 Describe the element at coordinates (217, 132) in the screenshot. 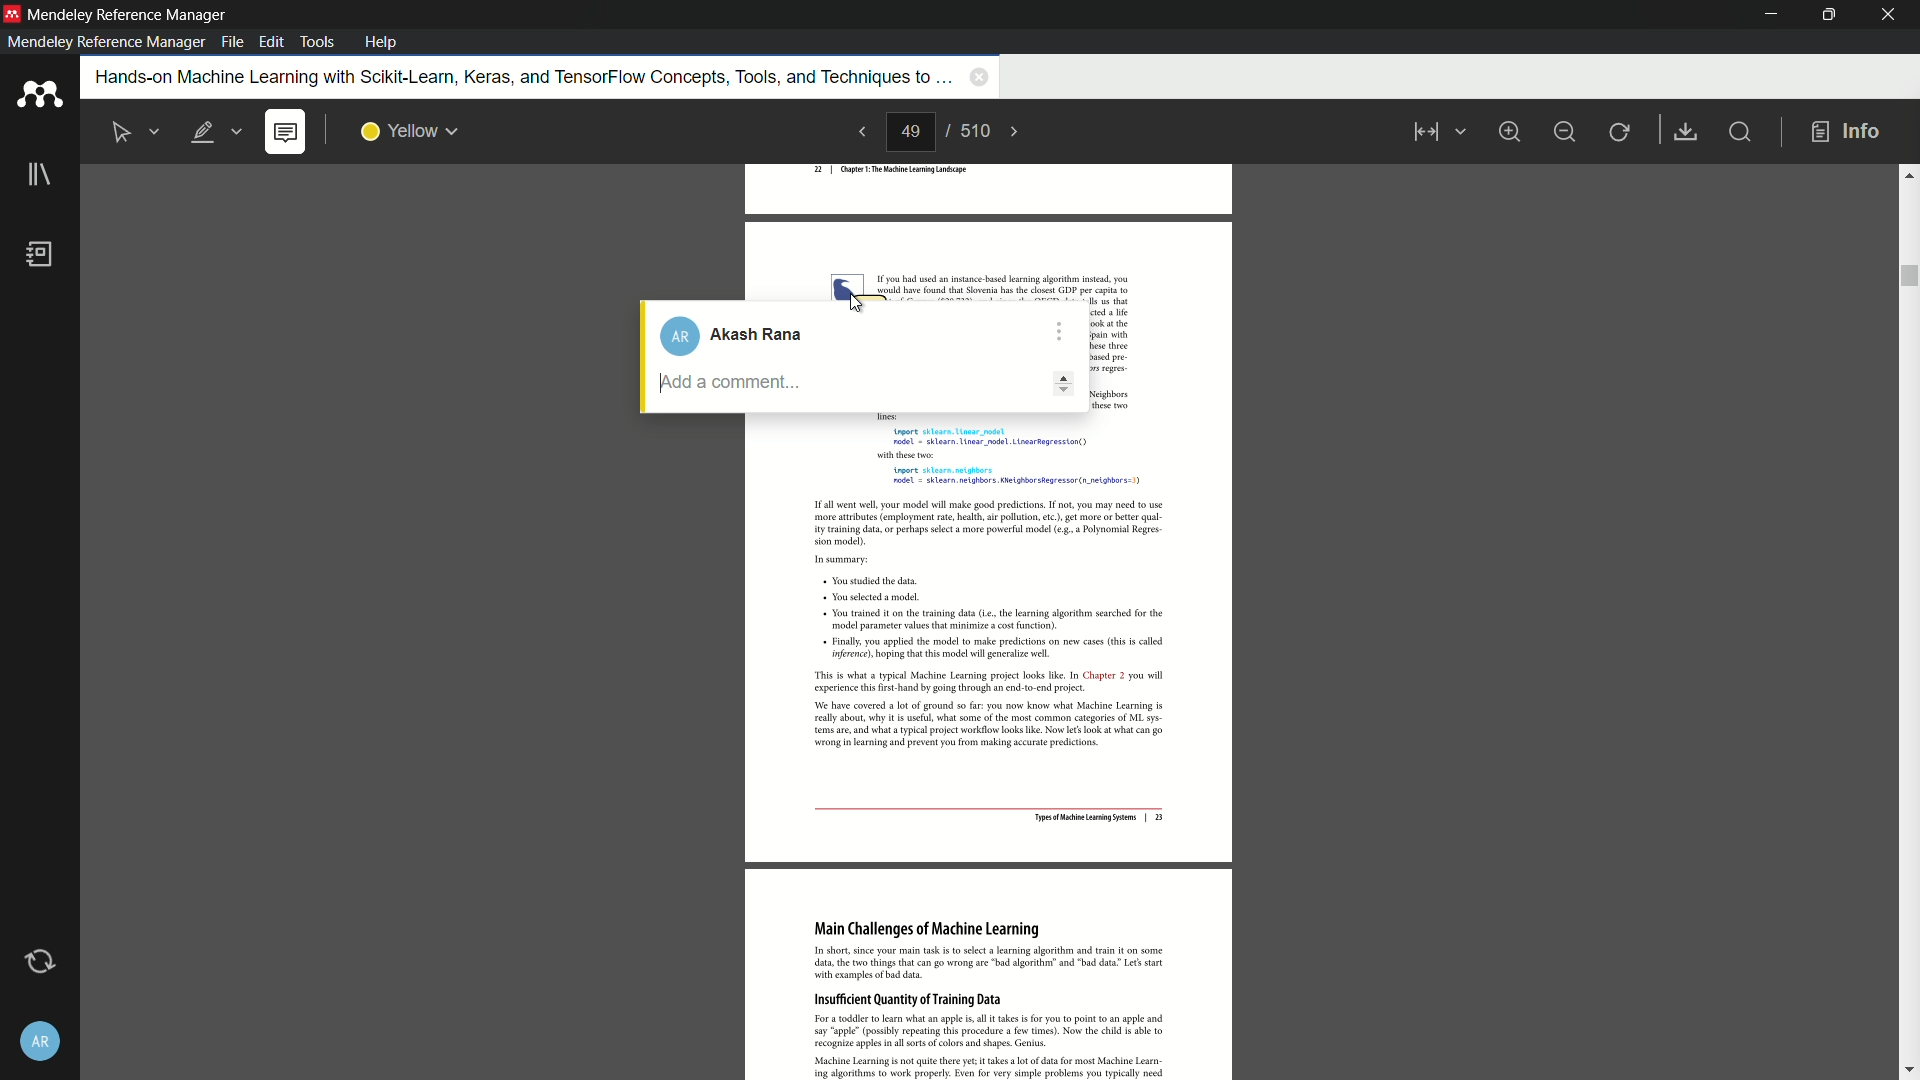

I see `highlight text` at that location.